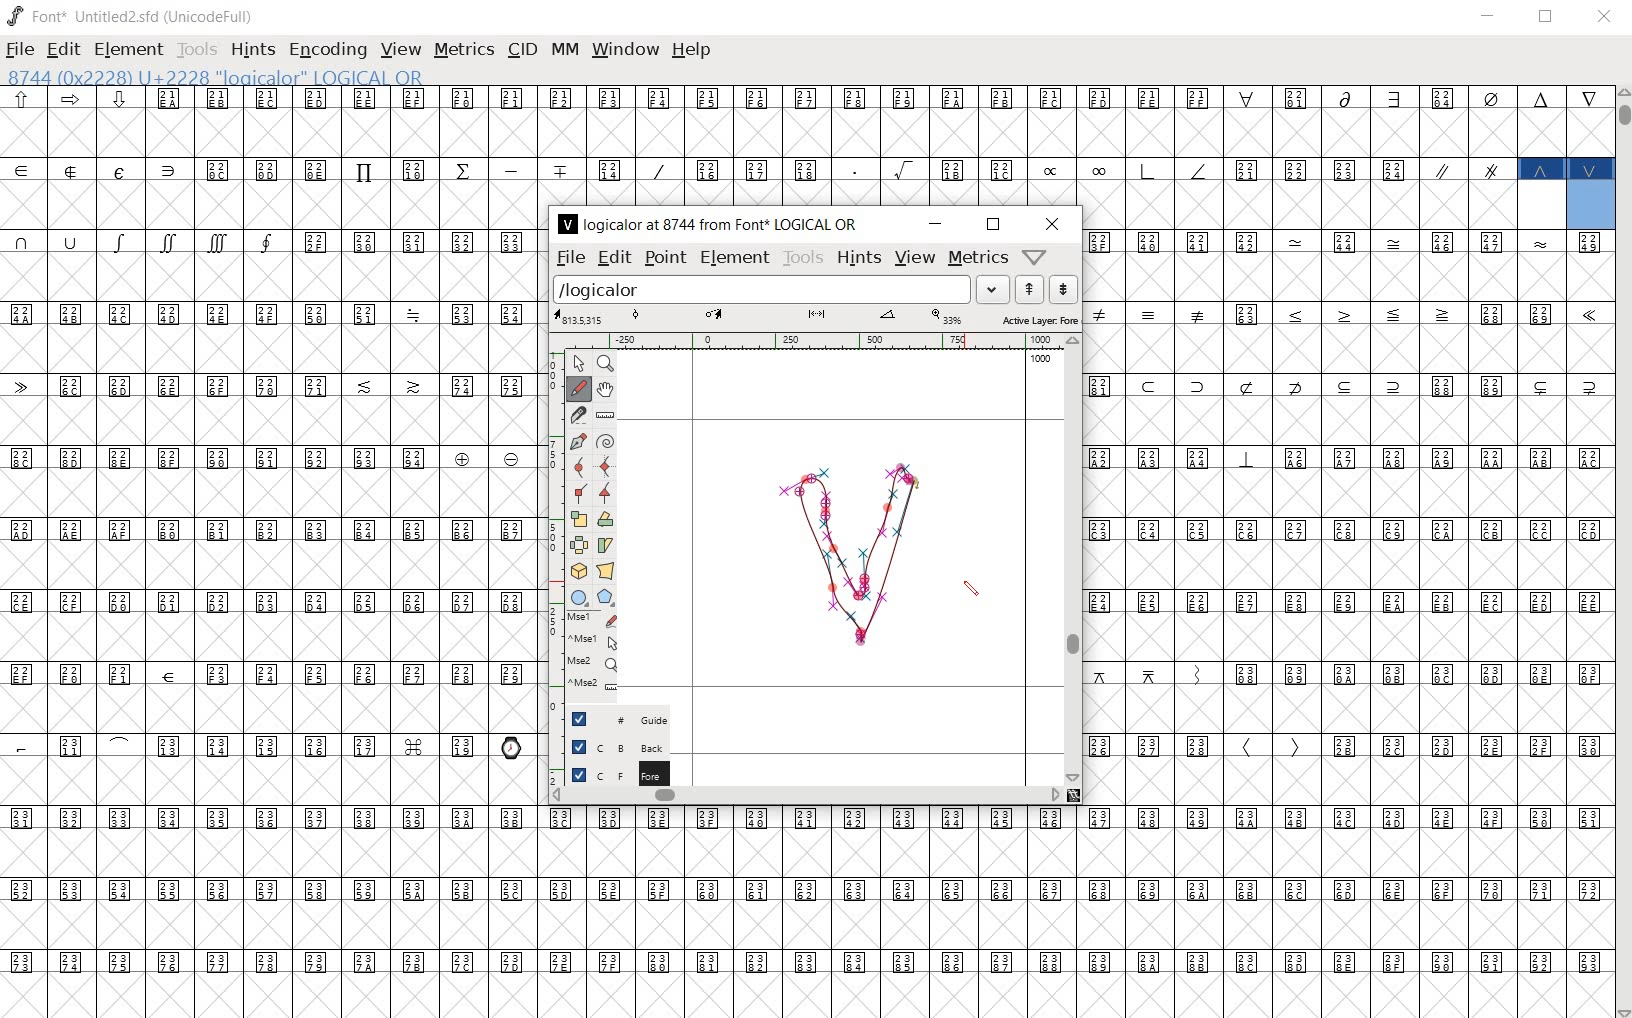 The height and width of the screenshot is (1018, 1632). I want to click on hints, so click(857, 257).